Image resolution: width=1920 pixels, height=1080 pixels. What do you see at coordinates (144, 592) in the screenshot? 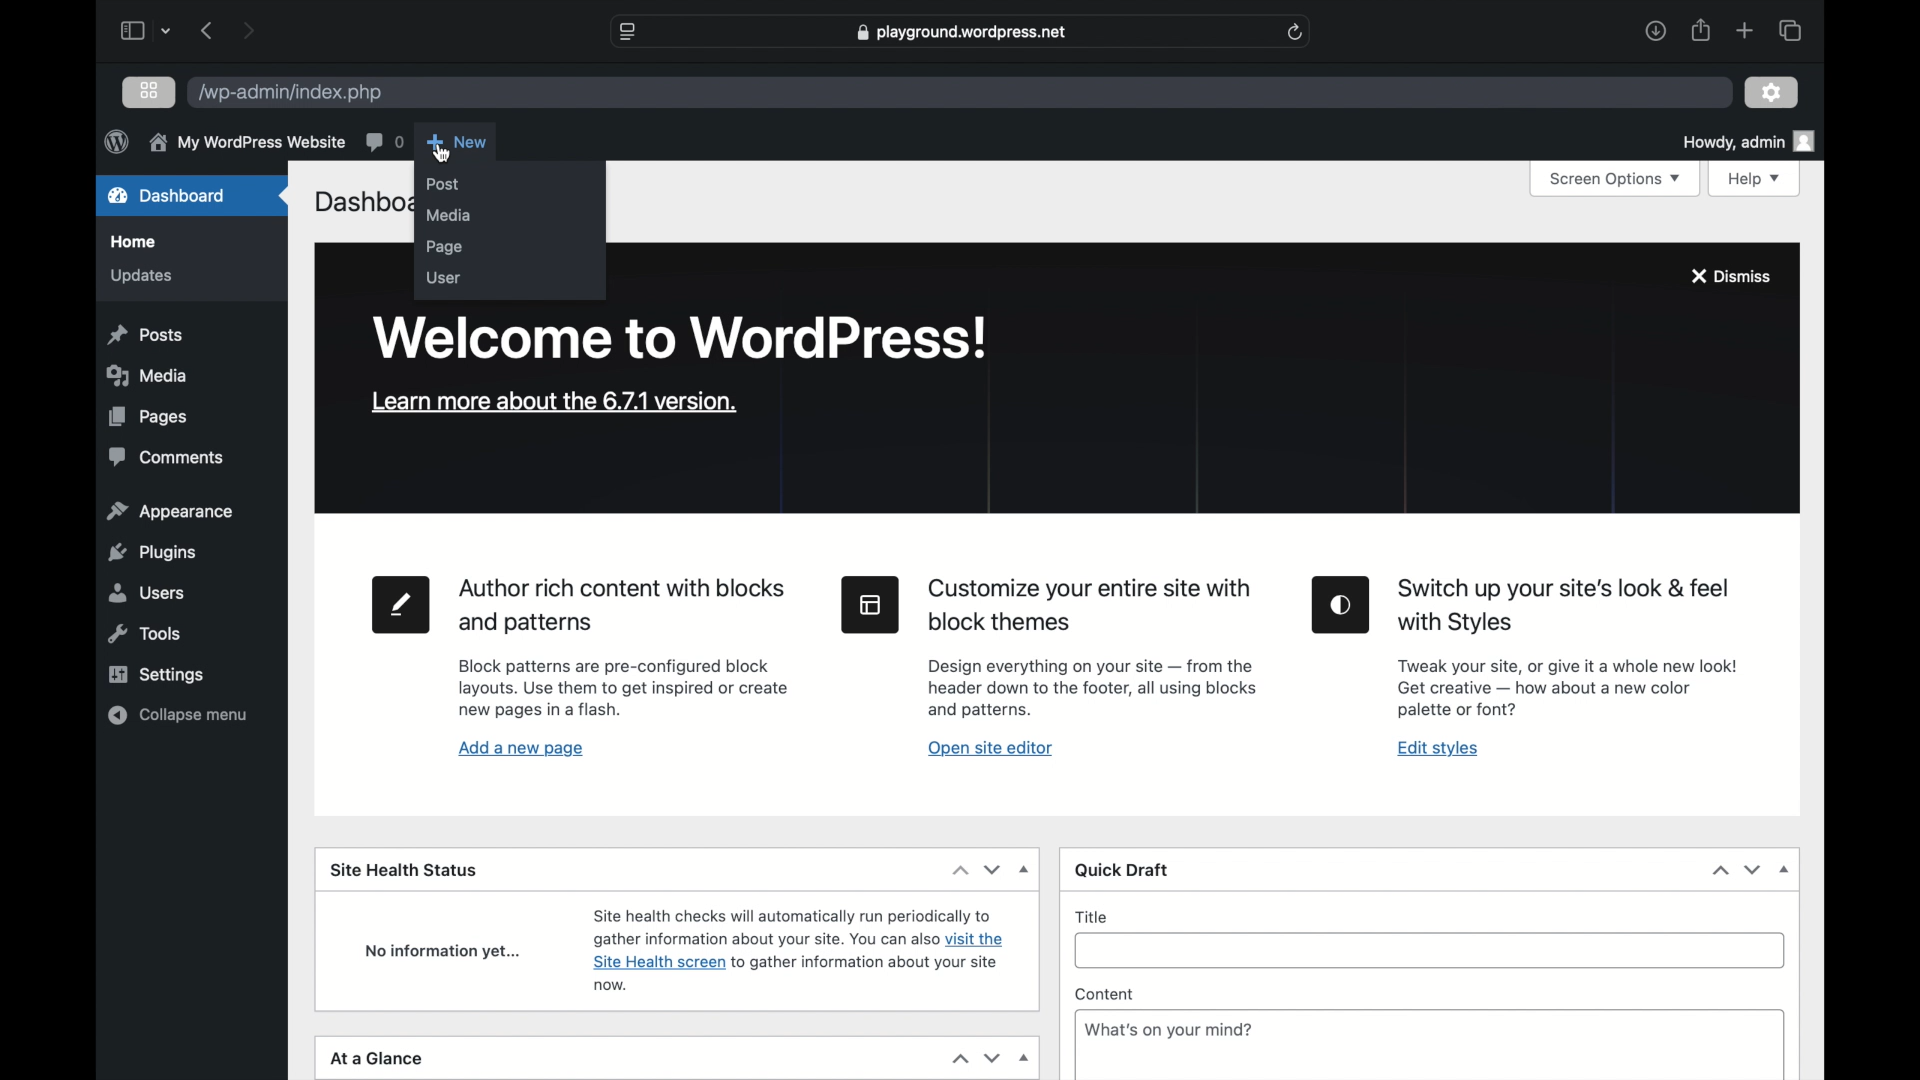
I see `users` at bounding box center [144, 592].